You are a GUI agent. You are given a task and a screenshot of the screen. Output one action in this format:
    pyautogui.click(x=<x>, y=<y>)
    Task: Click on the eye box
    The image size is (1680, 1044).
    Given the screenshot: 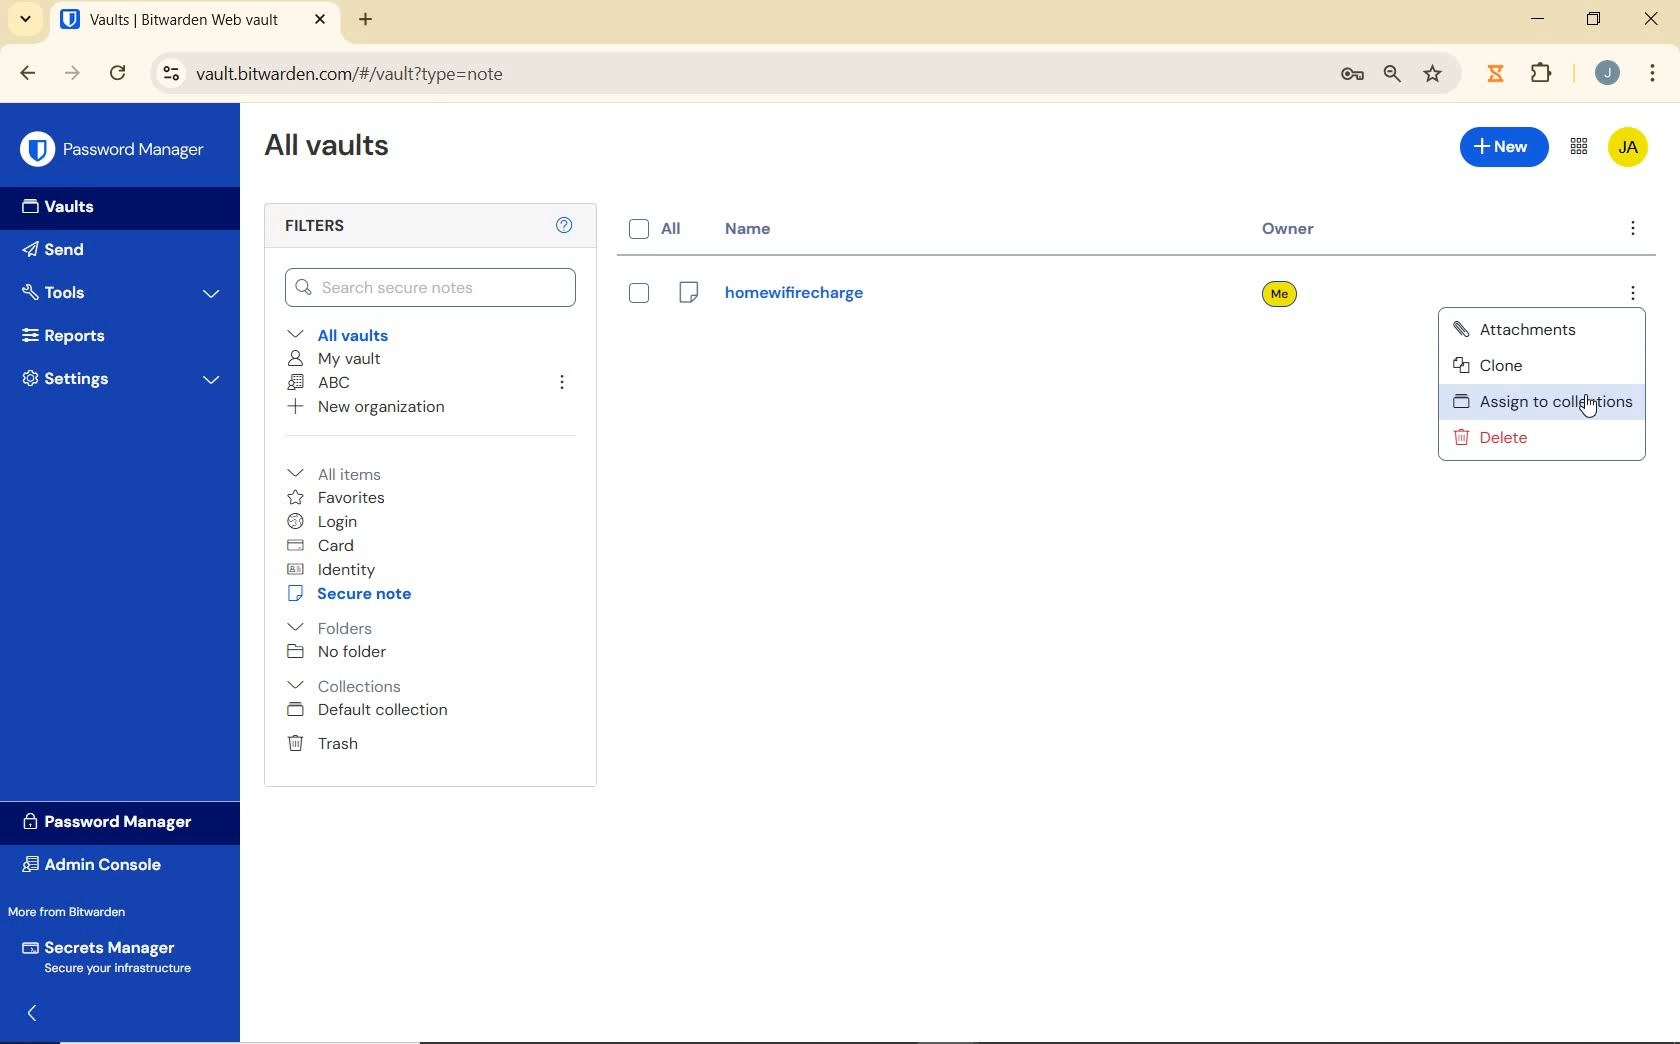 What is the action you would take?
    pyautogui.click(x=637, y=293)
    